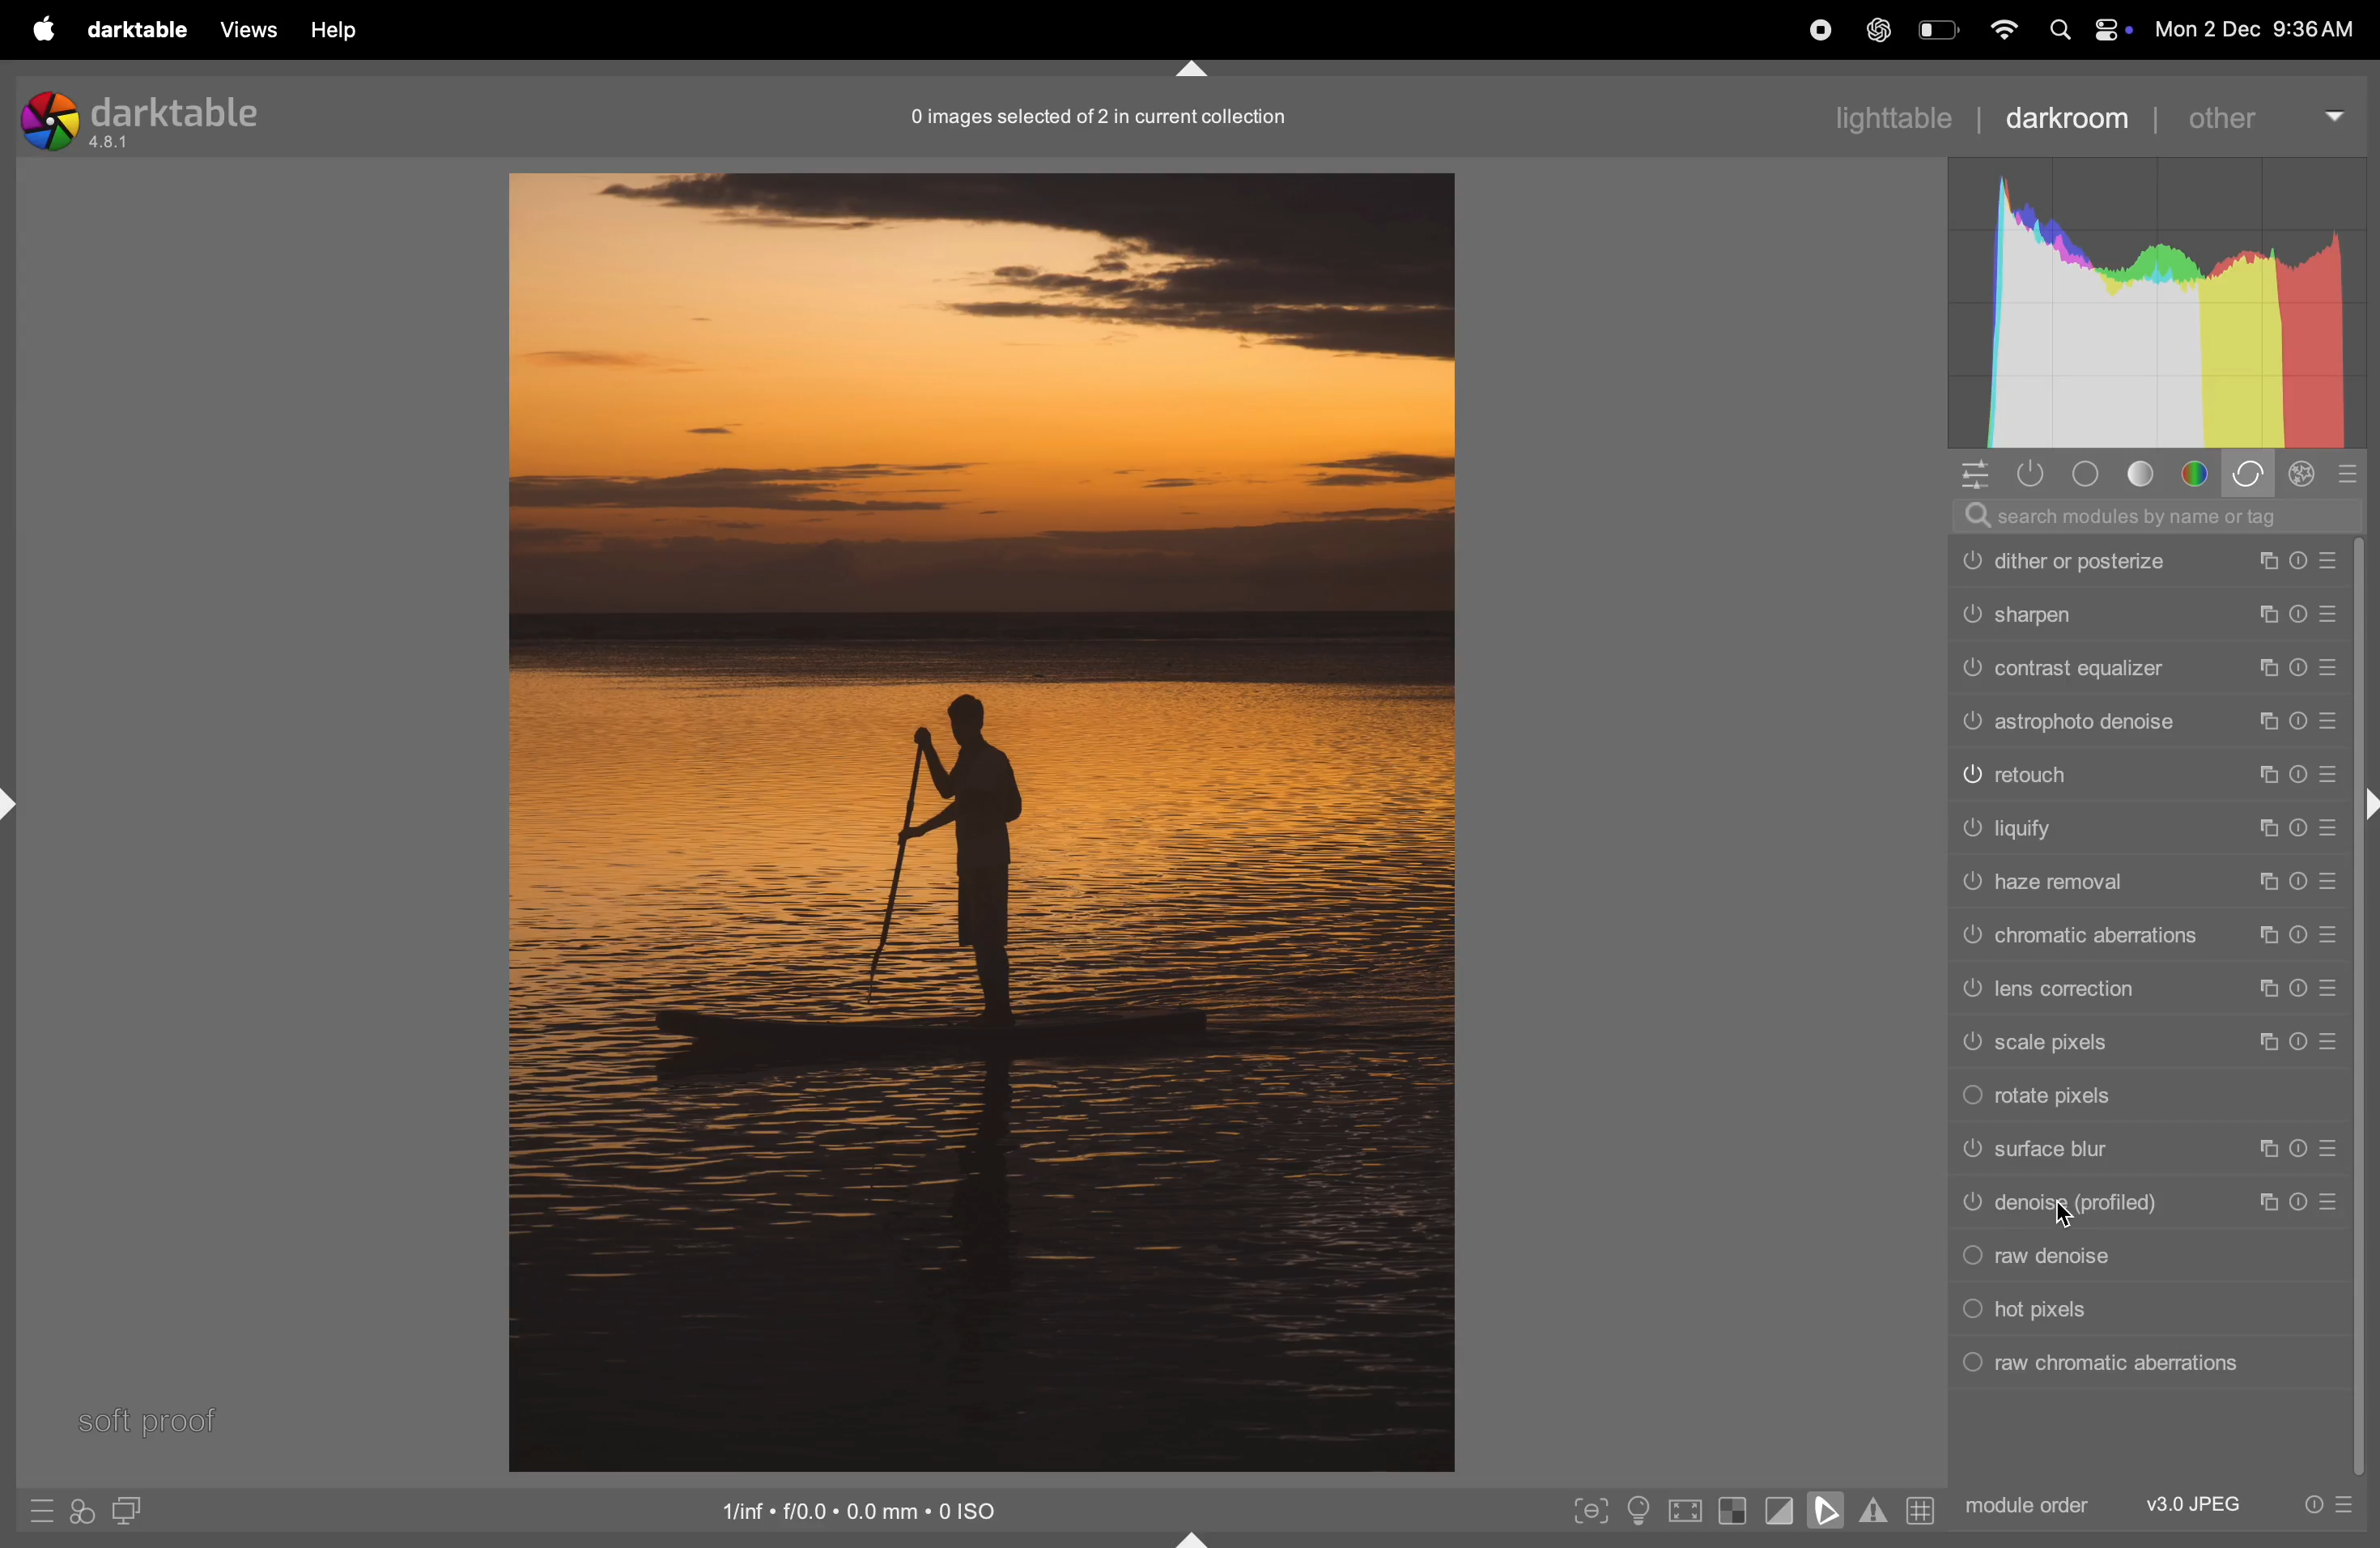  Describe the element at coordinates (338, 29) in the screenshot. I see `help` at that location.